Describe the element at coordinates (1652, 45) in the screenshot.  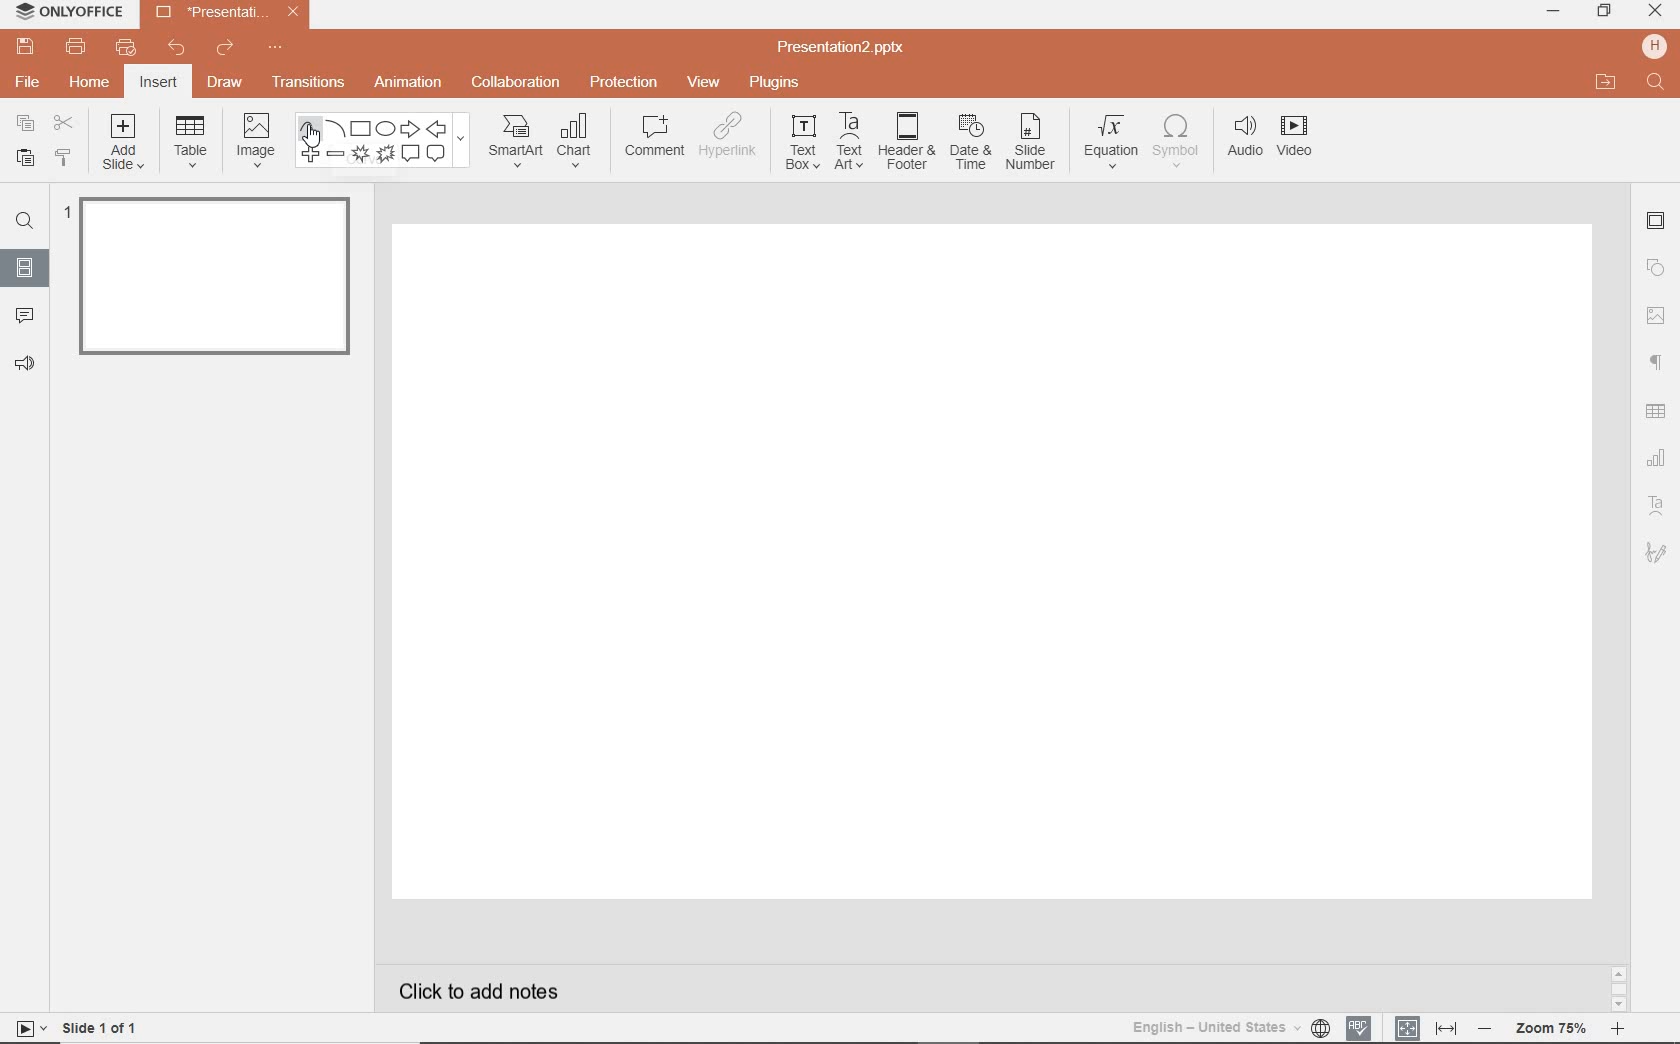
I see `HP` at that location.